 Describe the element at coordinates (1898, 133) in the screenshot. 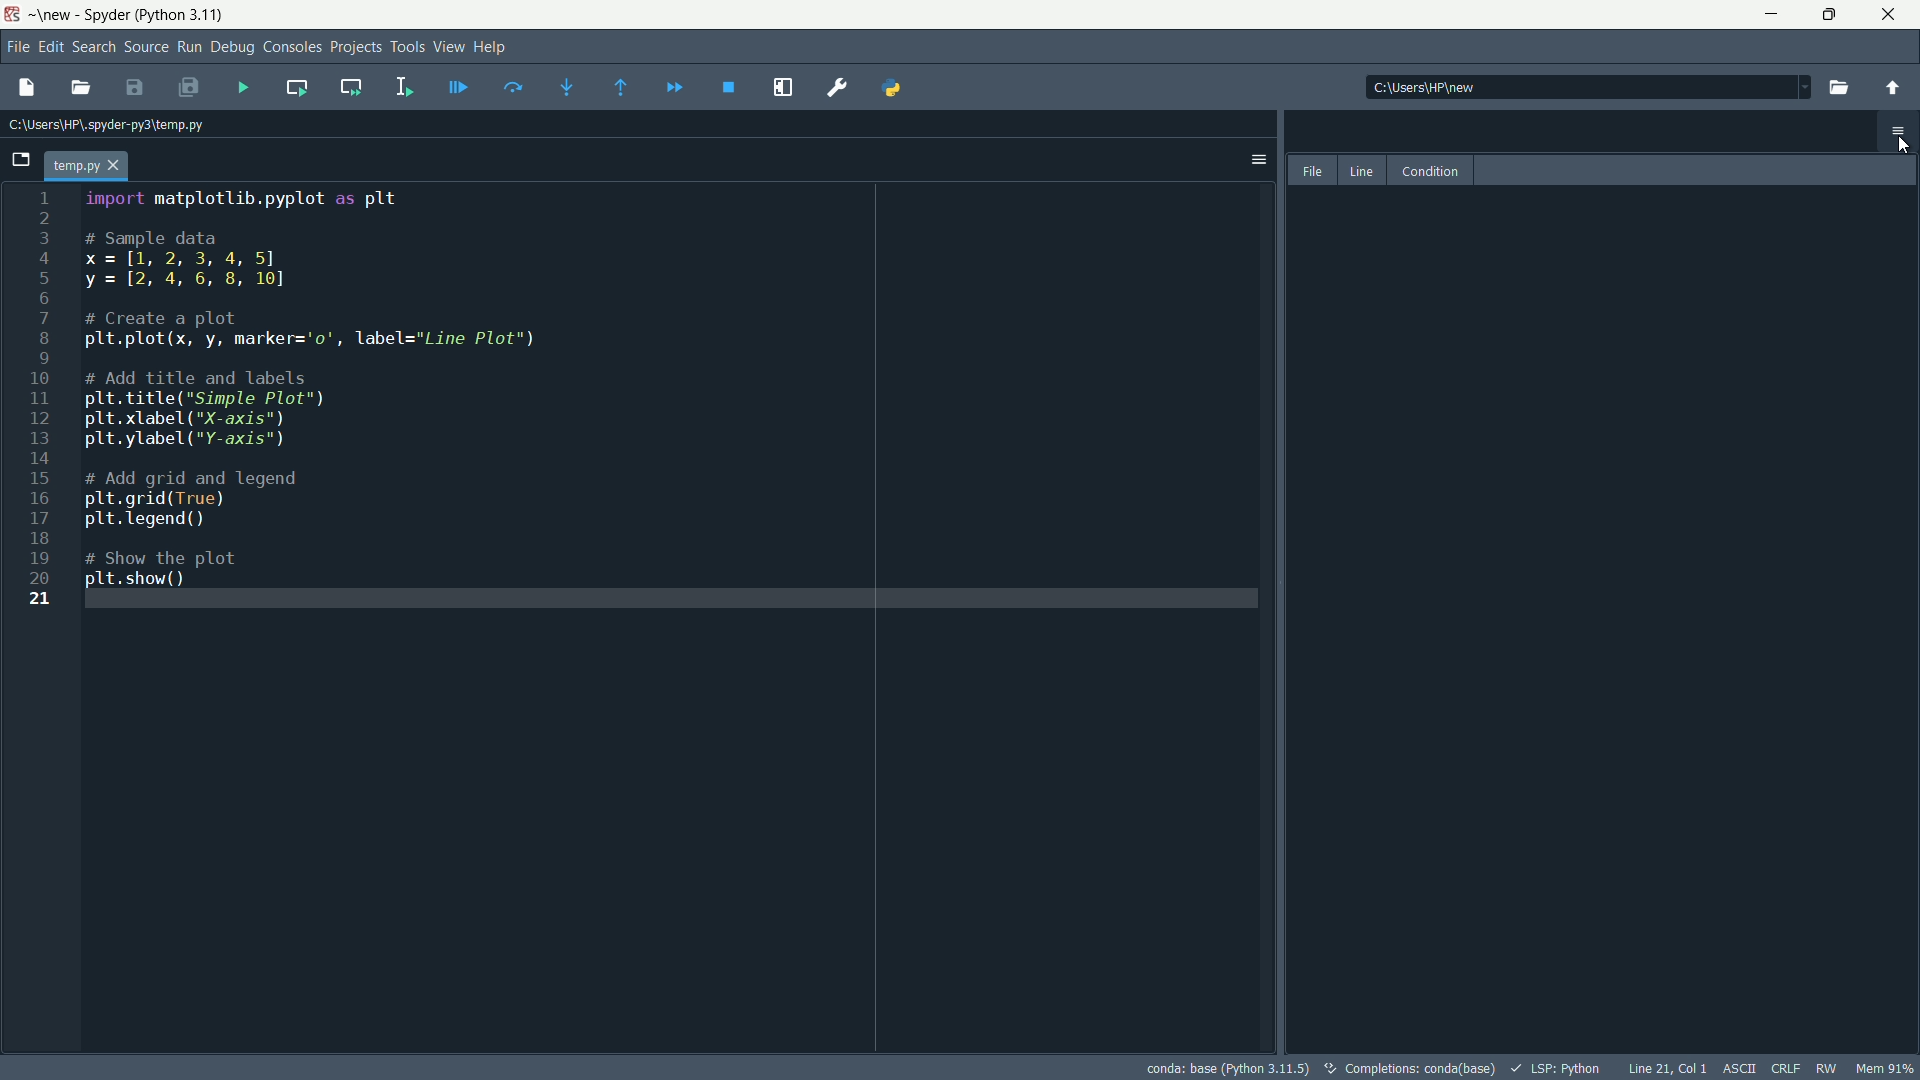

I see `menu` at that location.